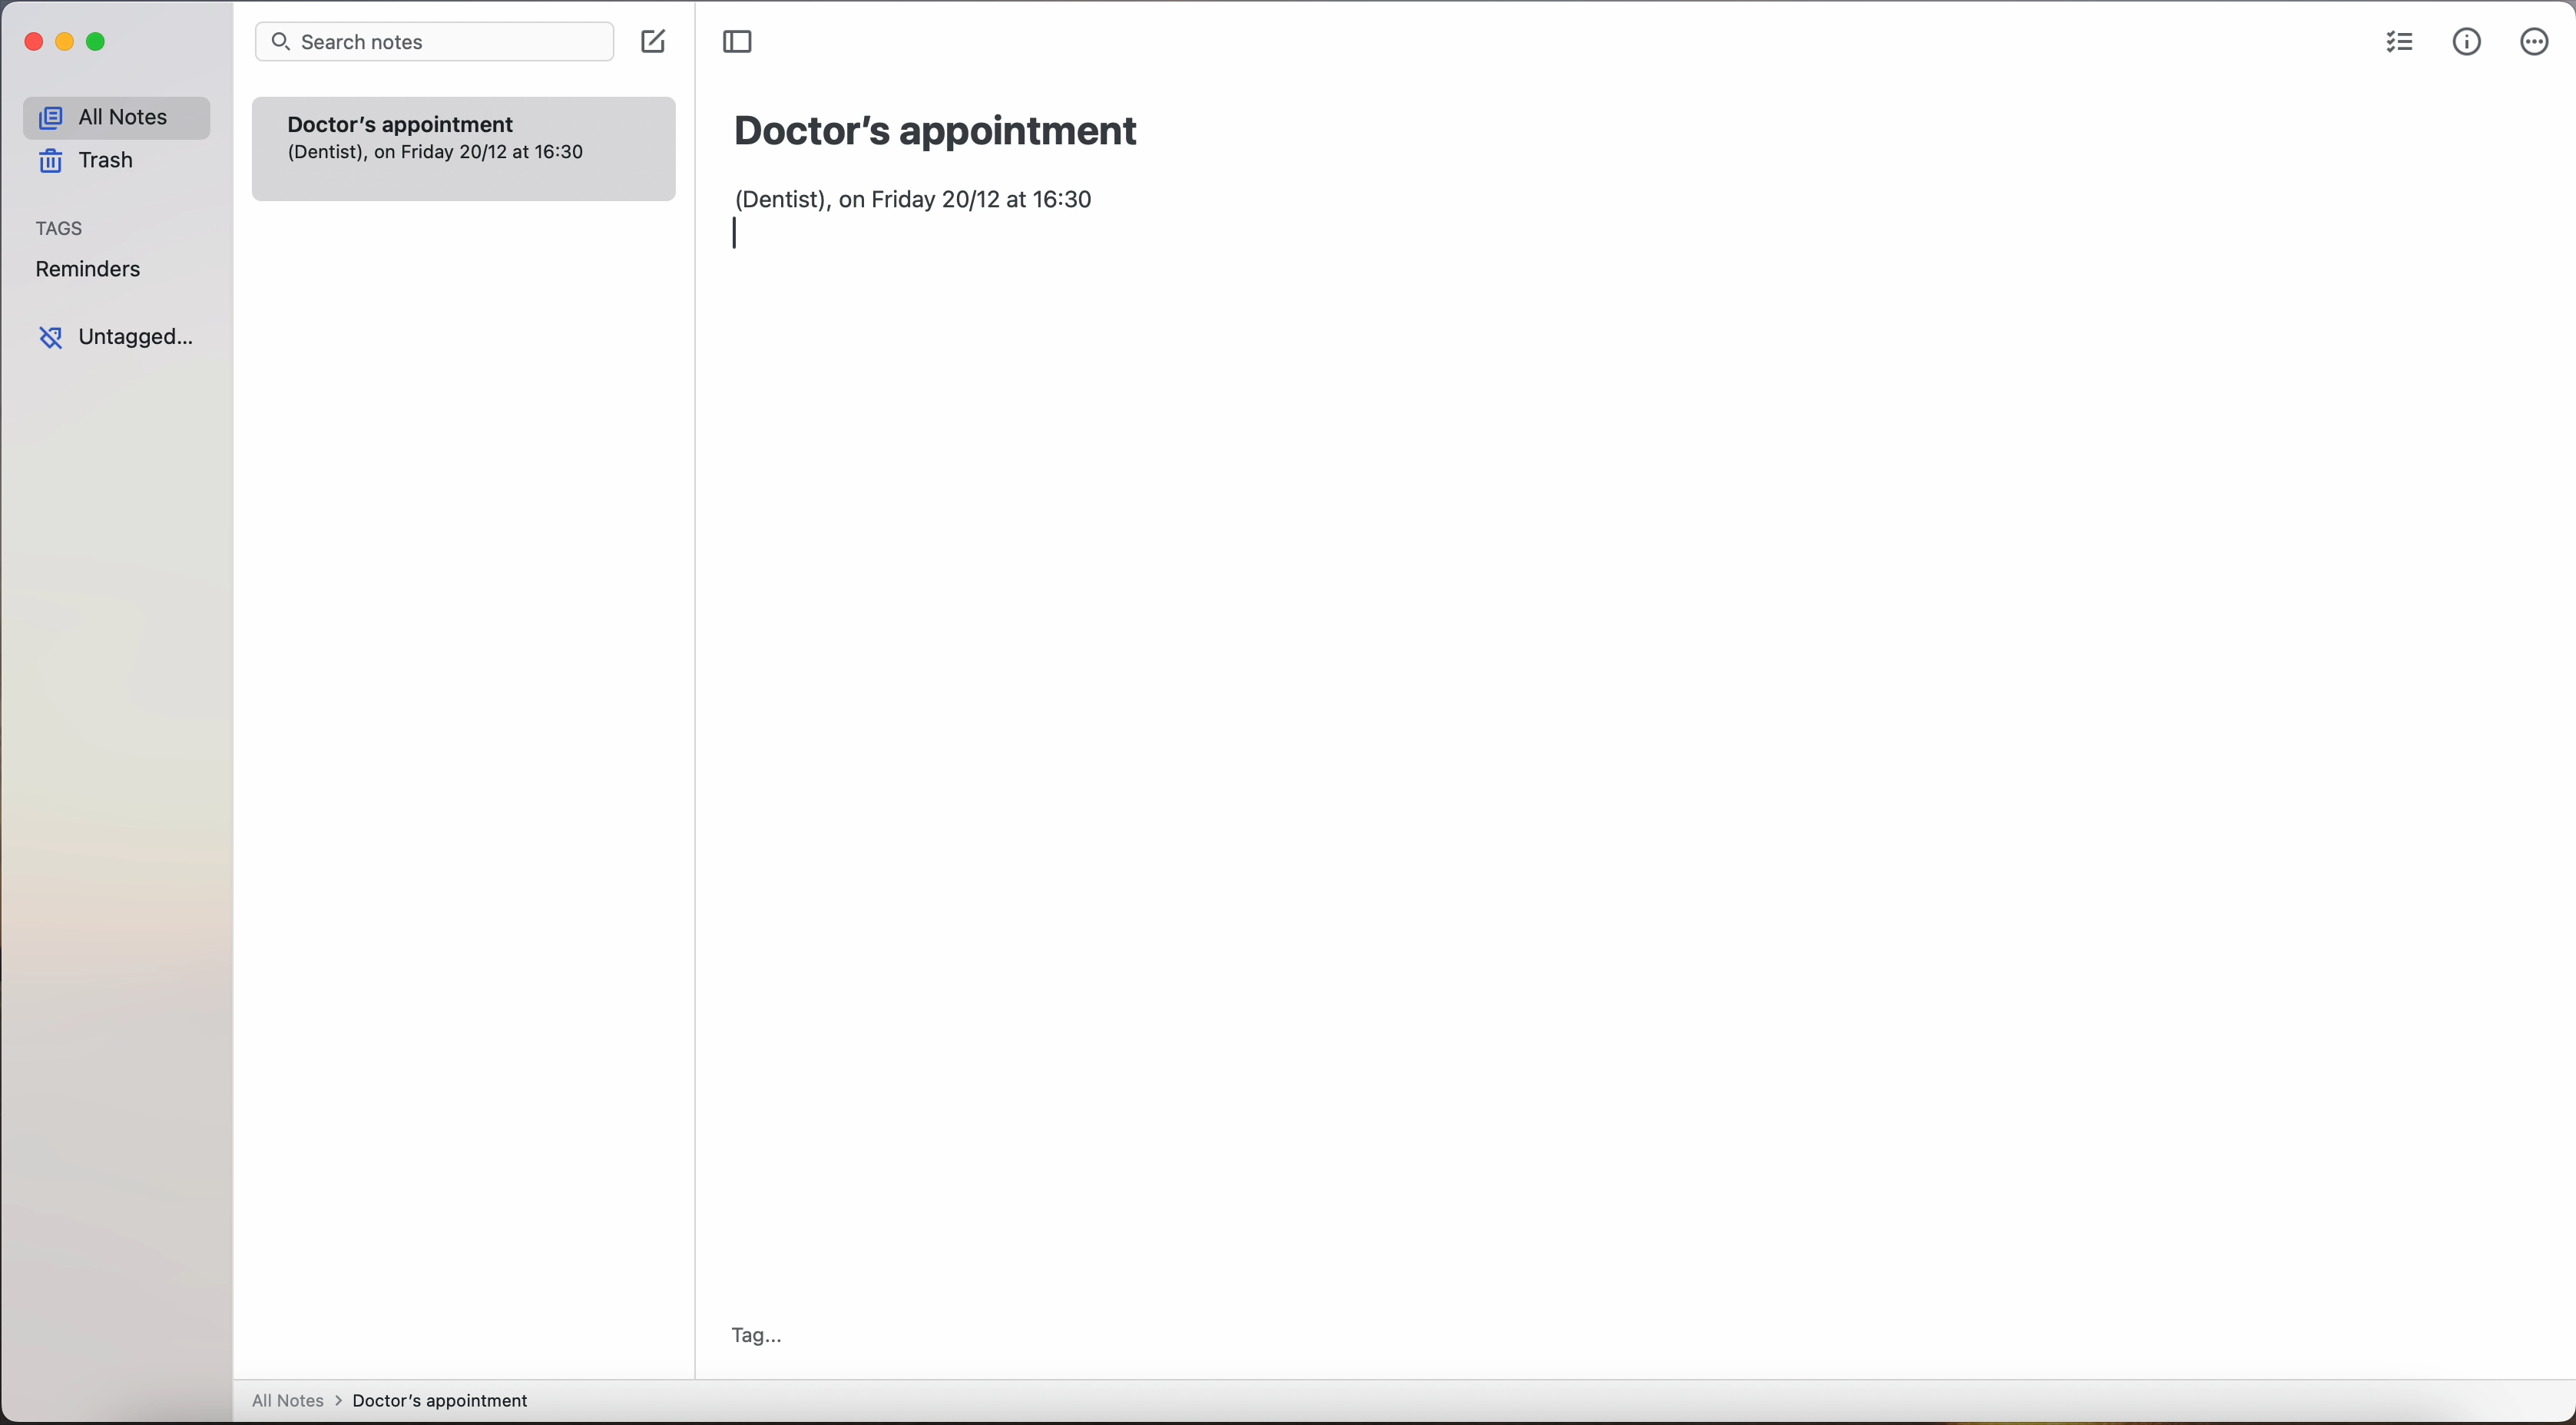 Image resolution: width=2576 pixels, height=1425 pixels. Describe the element at coordinates (435, 41) in the screenshot. I see `search bar` at that location.